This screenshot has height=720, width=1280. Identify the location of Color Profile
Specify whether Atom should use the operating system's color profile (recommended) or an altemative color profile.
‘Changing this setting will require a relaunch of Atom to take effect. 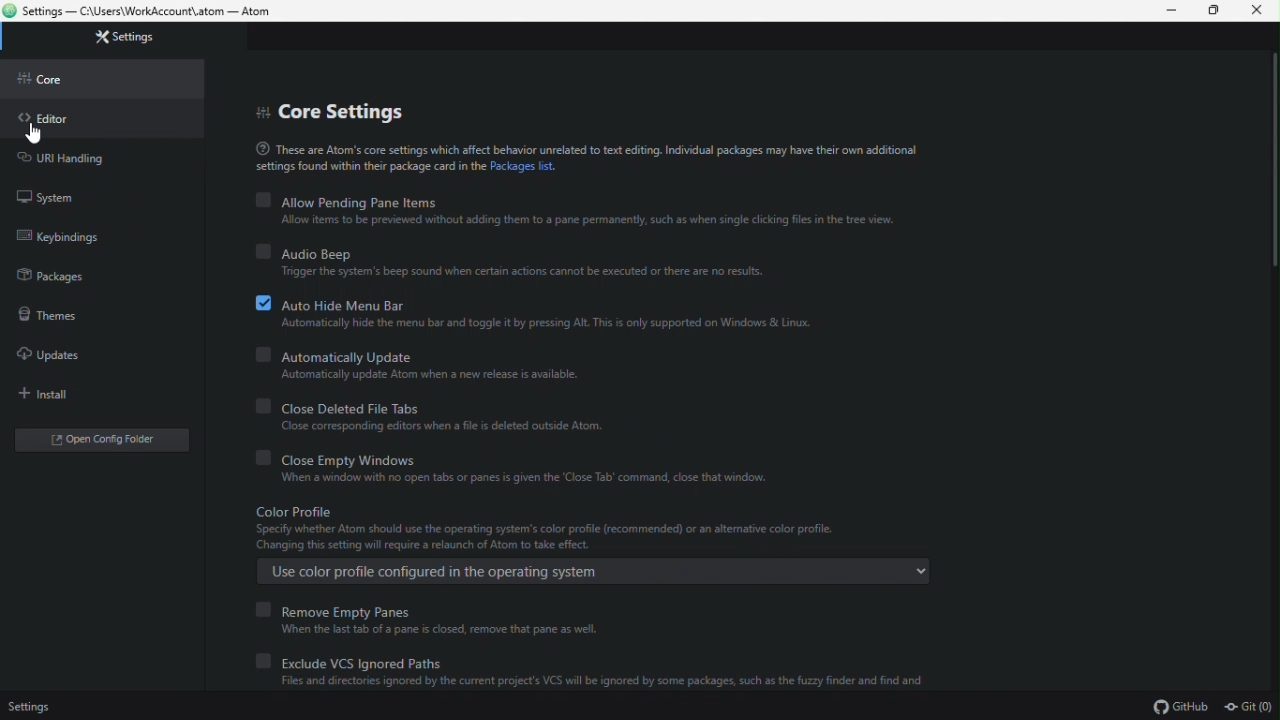
(586, 528).